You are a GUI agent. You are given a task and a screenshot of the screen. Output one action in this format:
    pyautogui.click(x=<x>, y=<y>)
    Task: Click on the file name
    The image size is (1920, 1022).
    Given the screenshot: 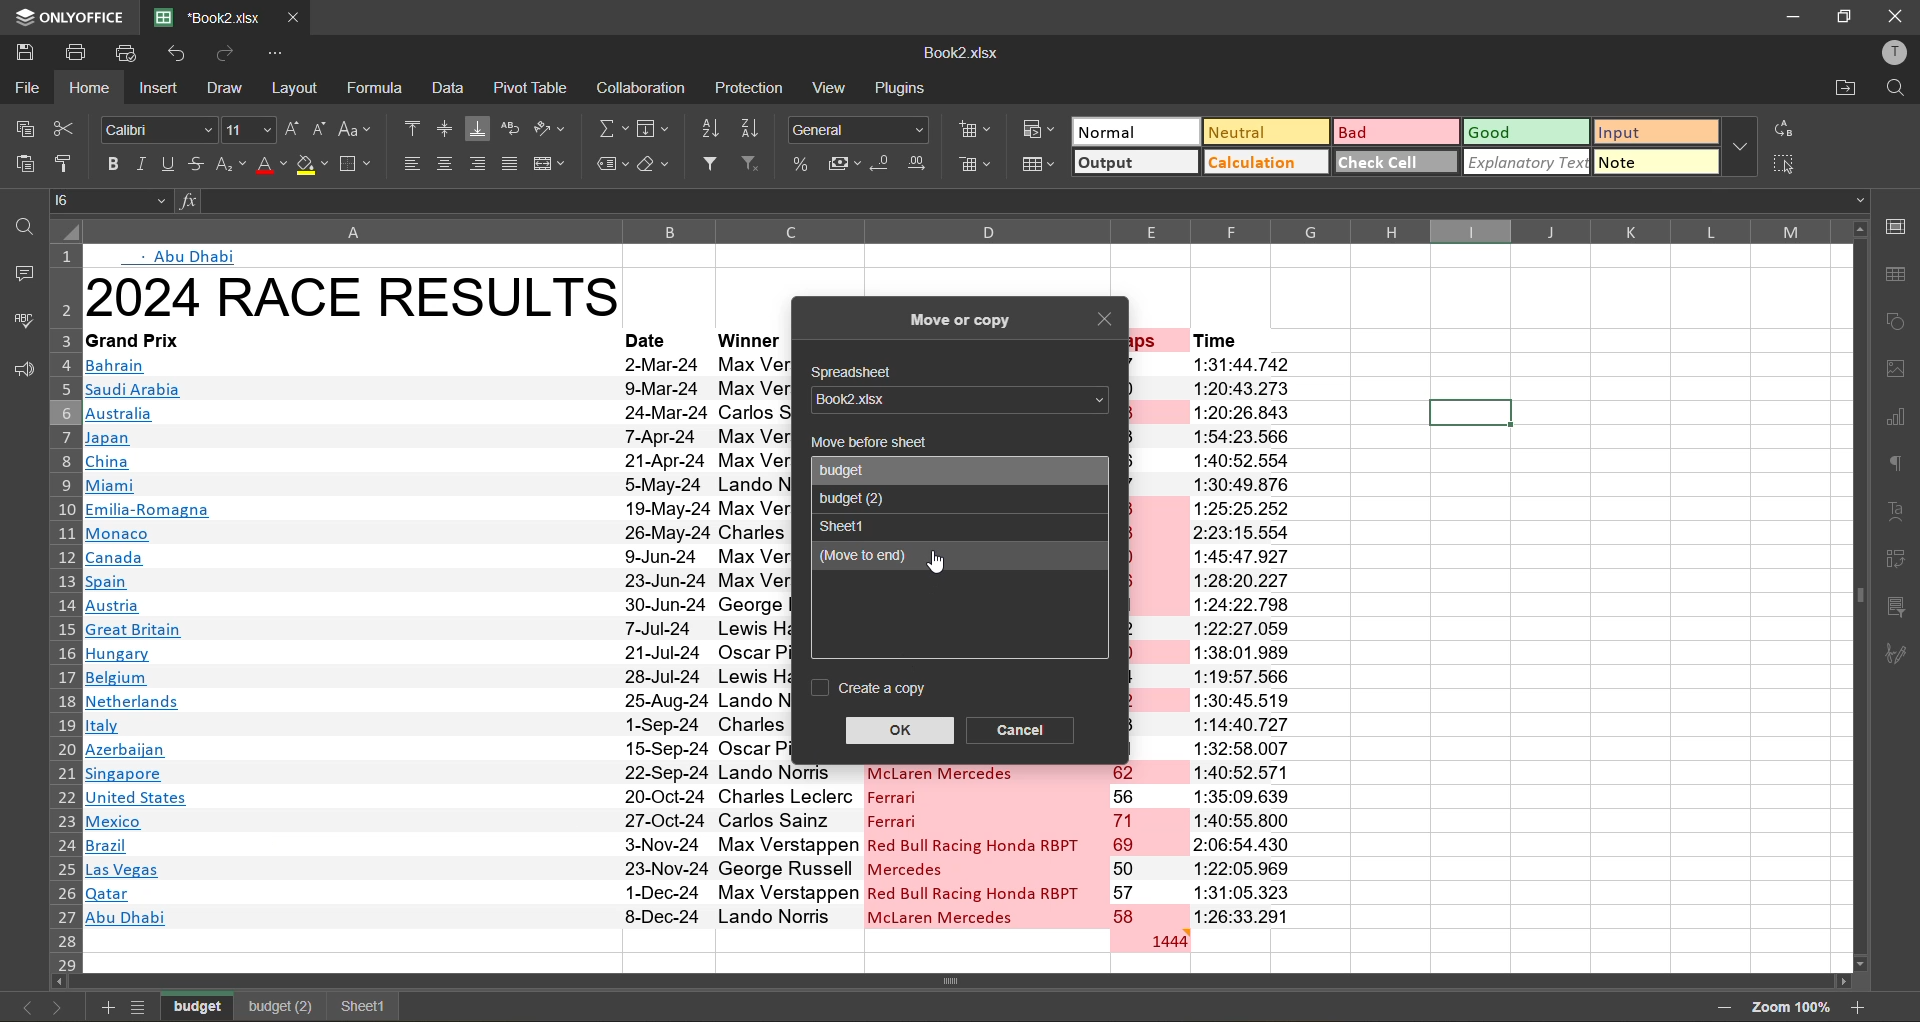 What is the action you would take?
    pyautogui.click(x=960, y=57)
    